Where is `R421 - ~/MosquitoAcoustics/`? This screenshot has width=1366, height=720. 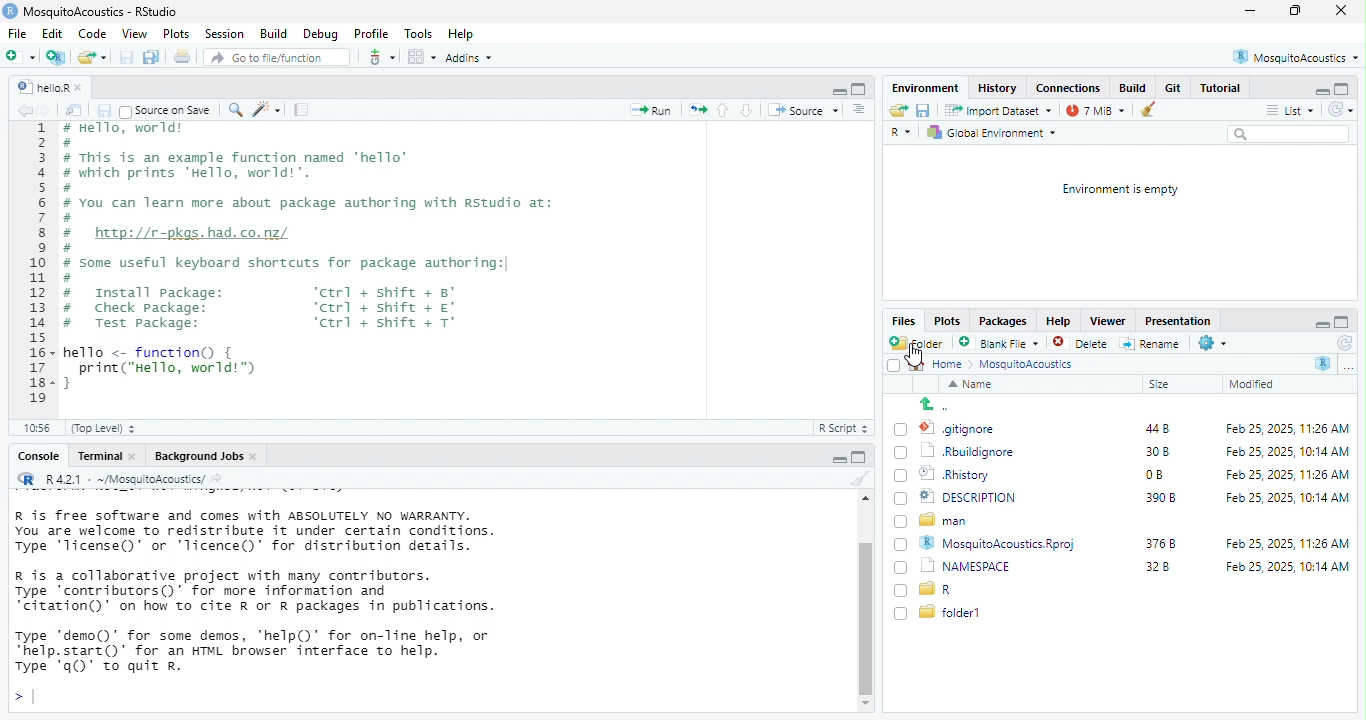 R421 - ~/MosquitoAcoustics/ is located at coordinates (135, 478).